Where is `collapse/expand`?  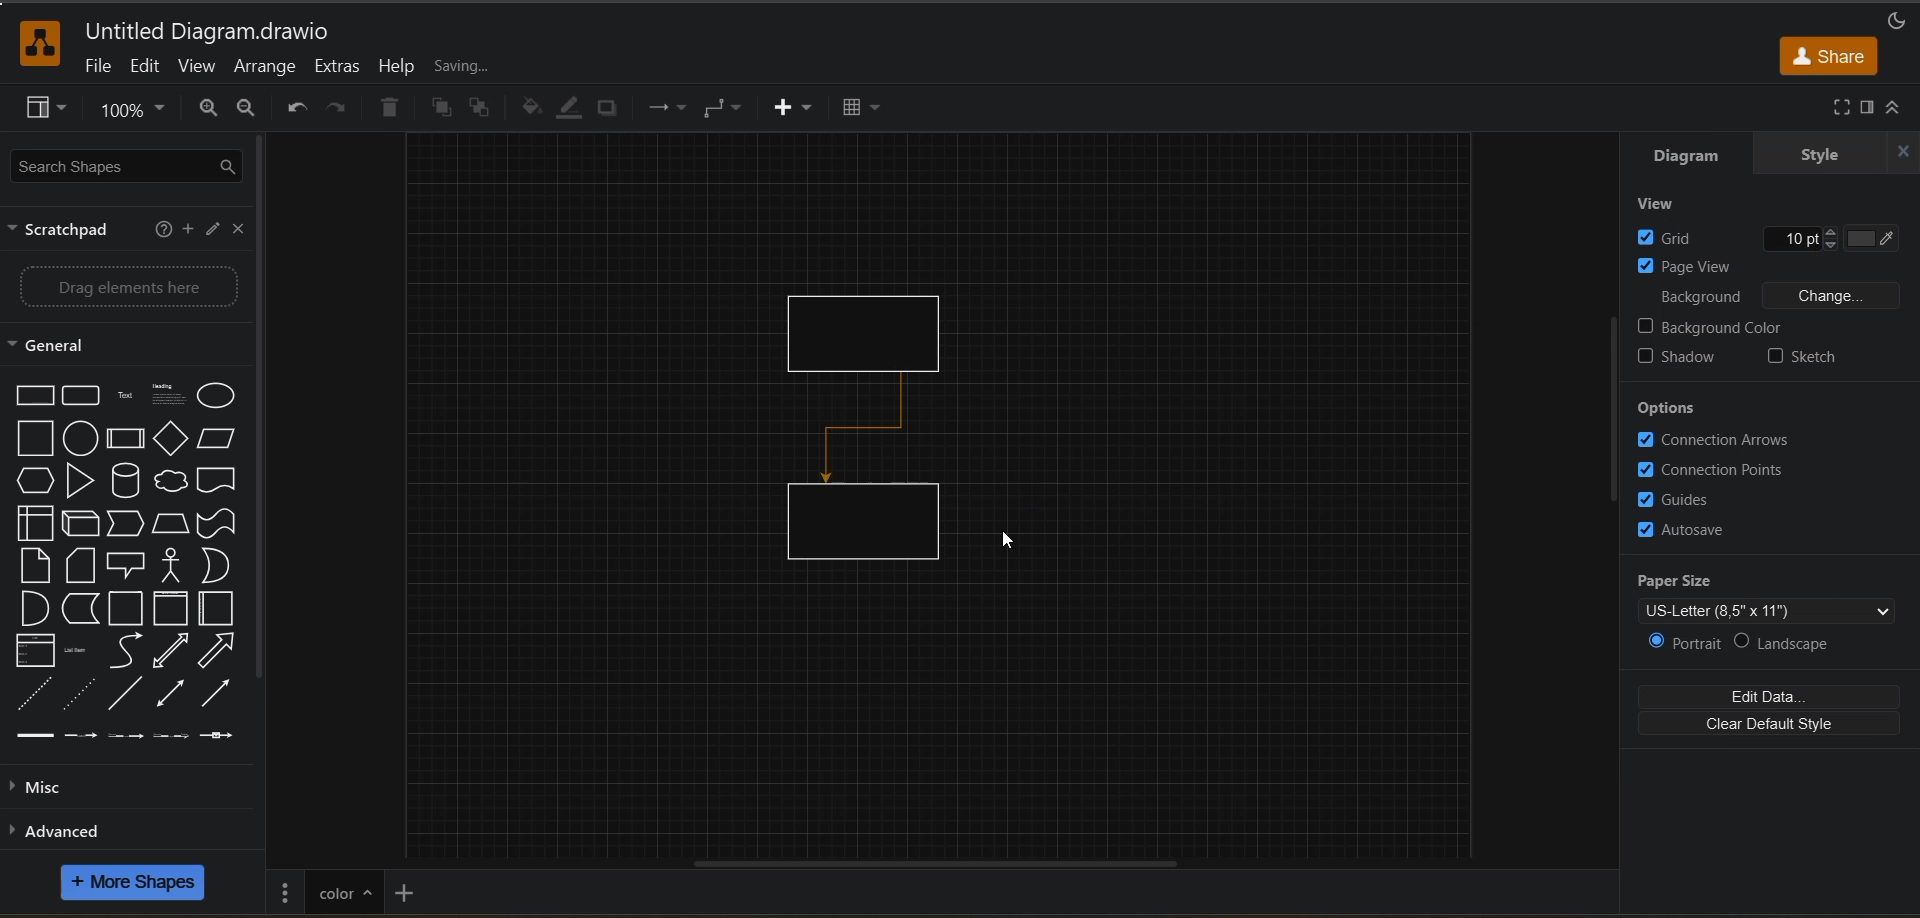 collapse/expand is located at coordinates (1901, 108).